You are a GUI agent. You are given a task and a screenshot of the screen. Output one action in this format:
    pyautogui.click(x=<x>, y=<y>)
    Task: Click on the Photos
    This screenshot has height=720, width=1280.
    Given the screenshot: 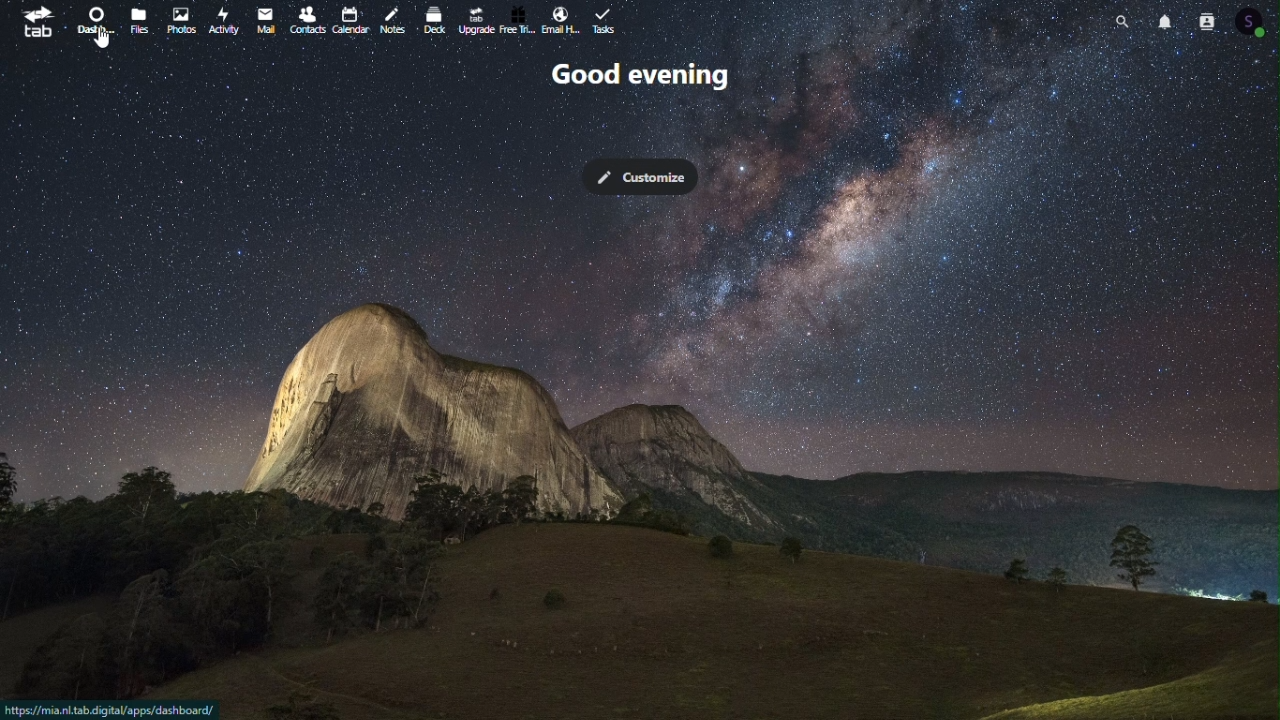 What is the action you would take?
    pyautogui.click(x=181, y=20)
    